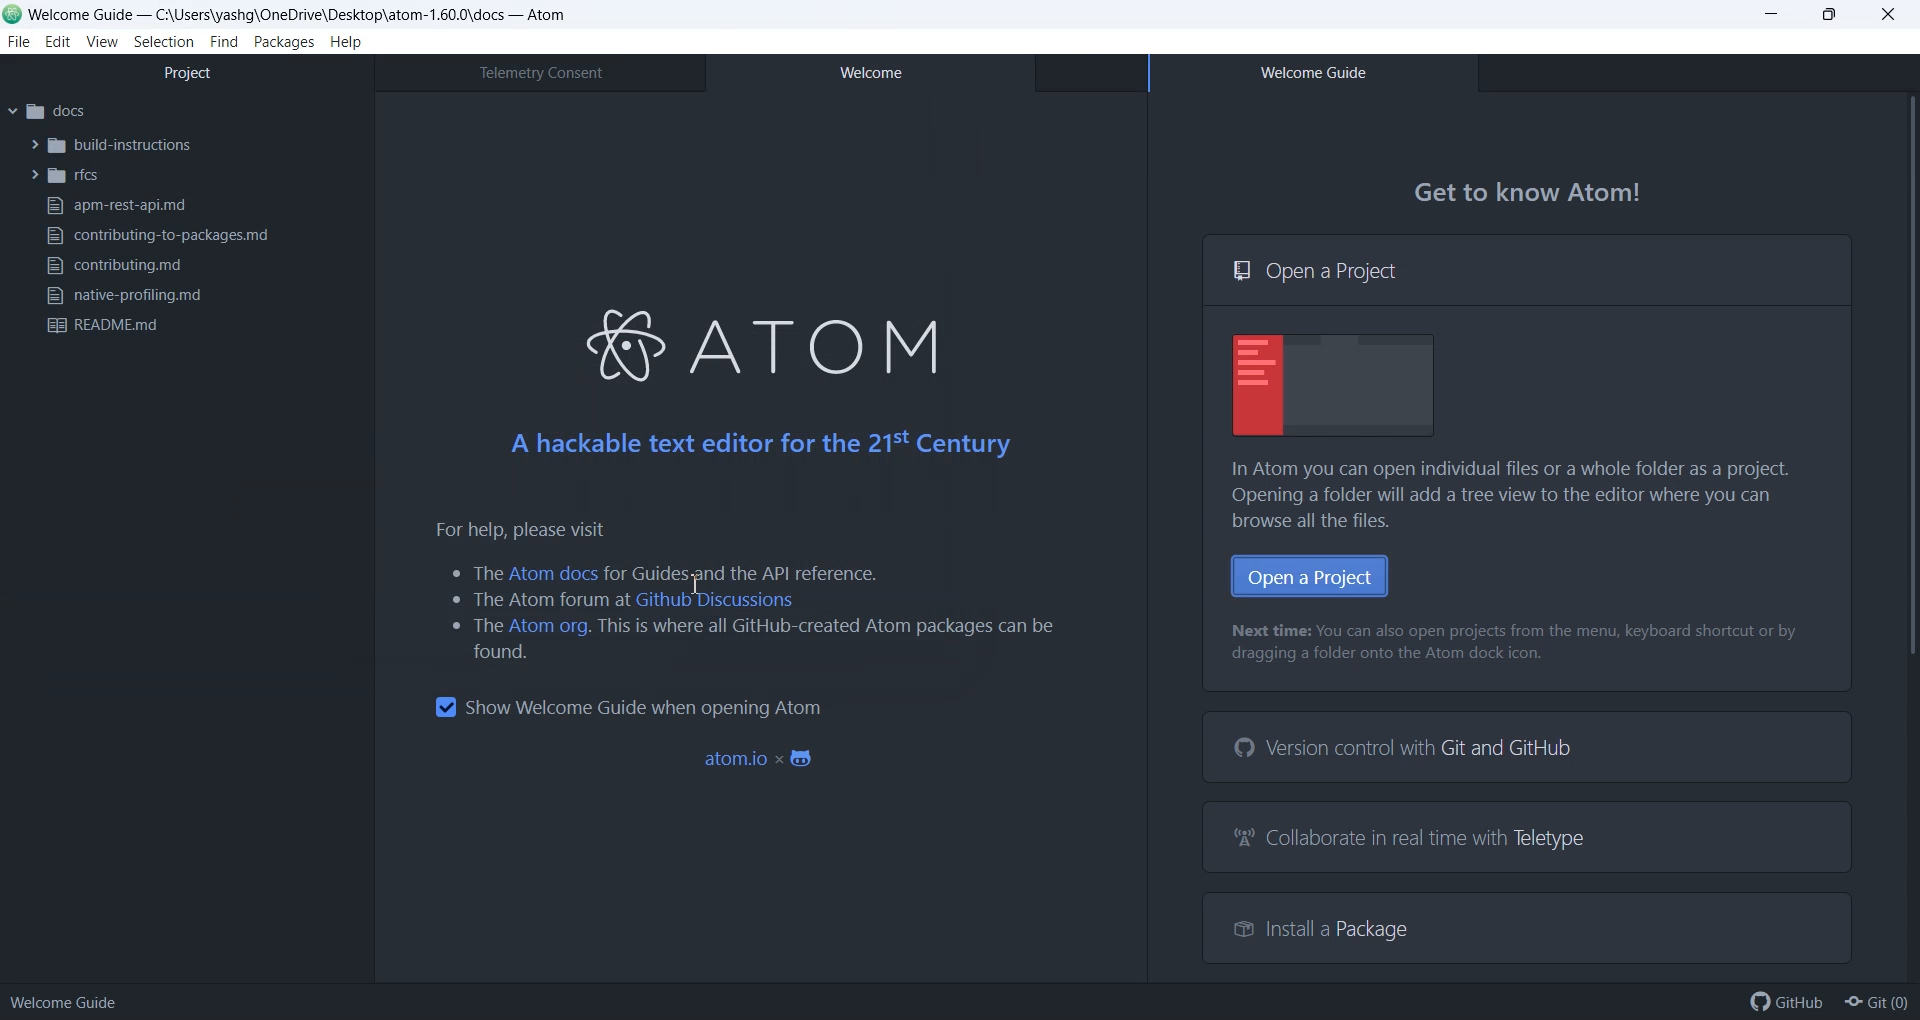 This screenshot has width=1920, height=1020. I want to click on Project, so click(186, 73).